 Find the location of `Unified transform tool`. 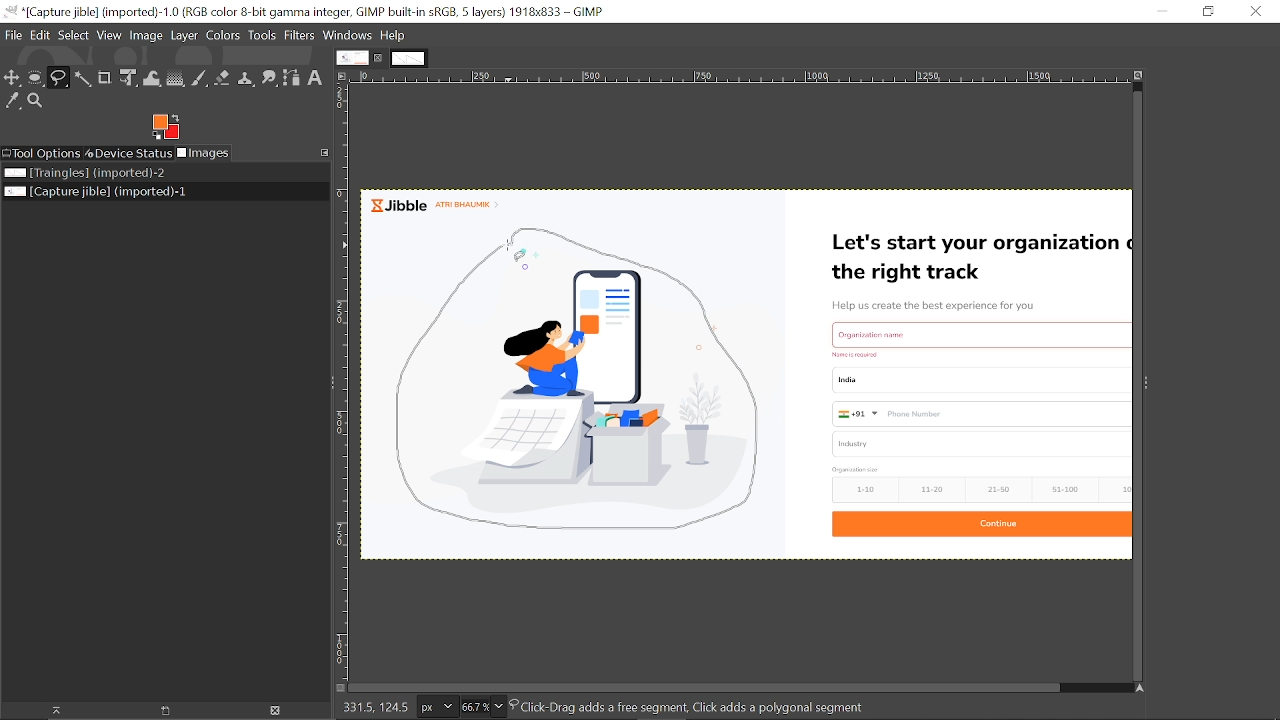

Unified transform tool is located at coordinates (130, 78).